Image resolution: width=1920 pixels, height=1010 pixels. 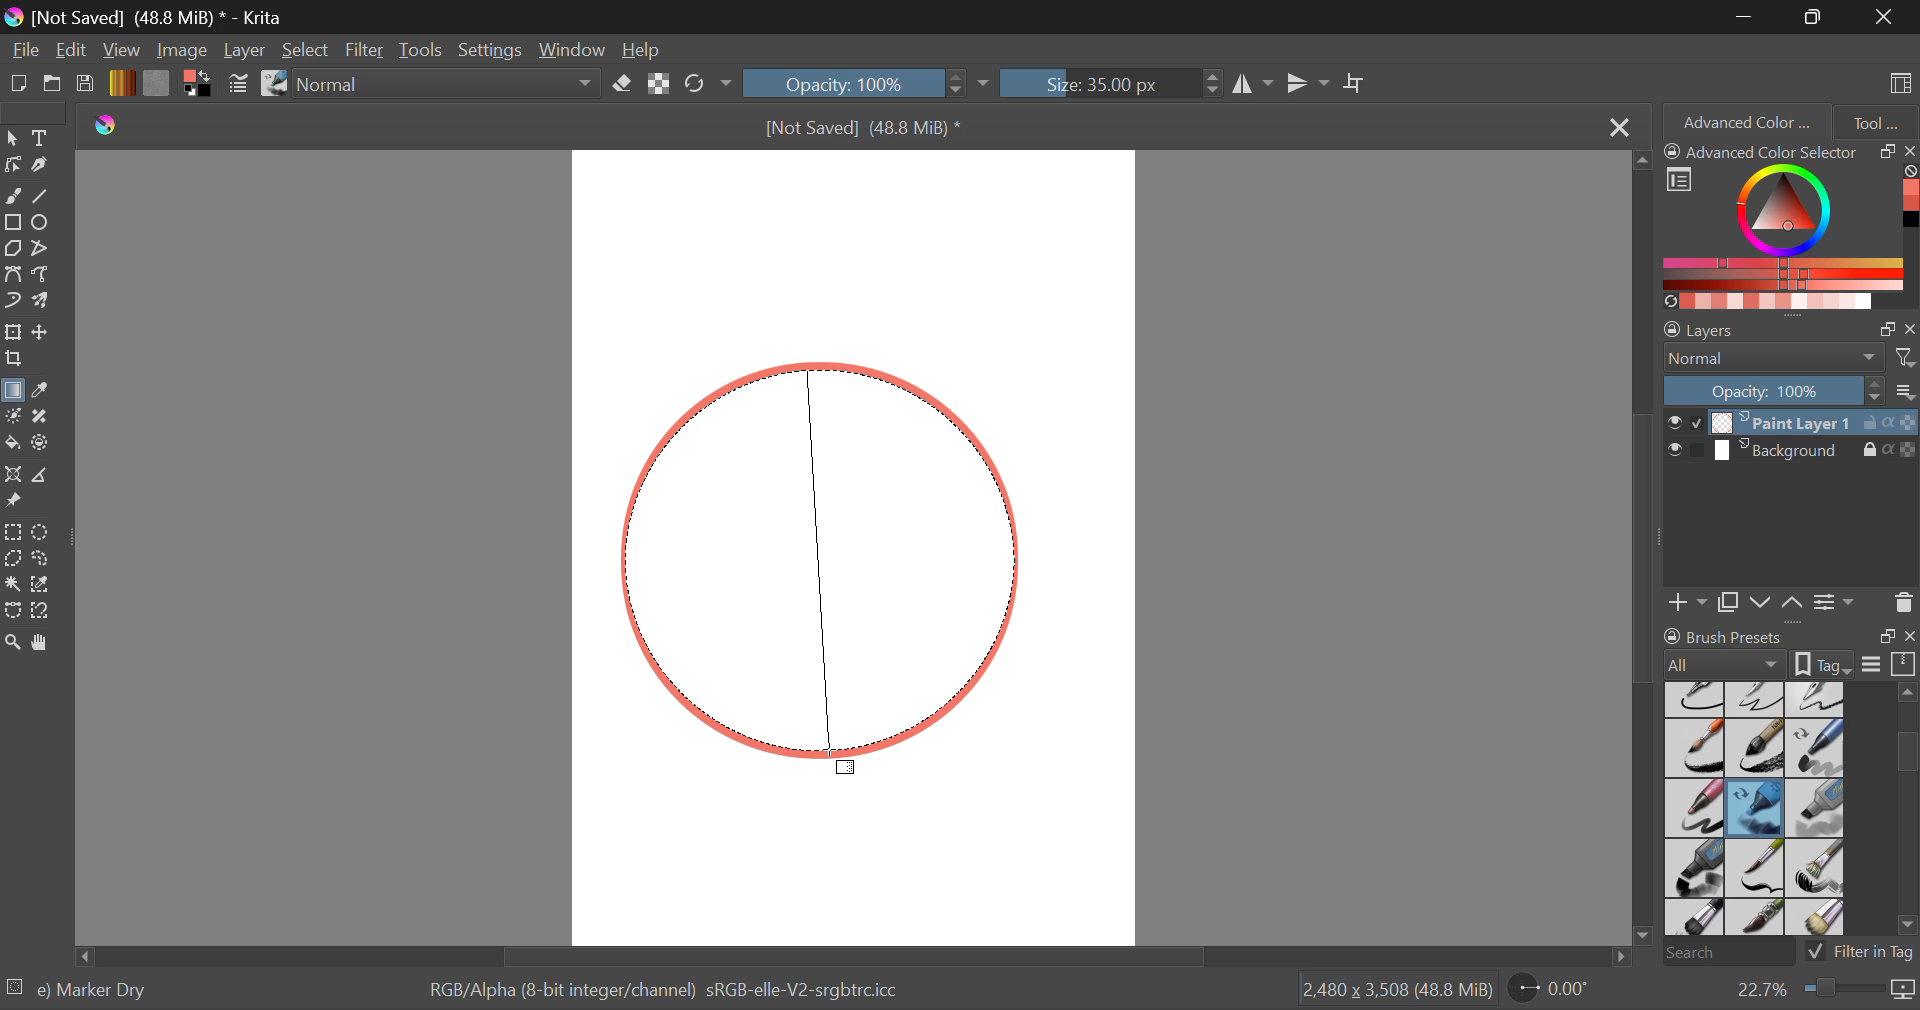 What do you see at coordinates (626, 87) in the screenshot?
I see `Erase` at bounding box center [626, 87].